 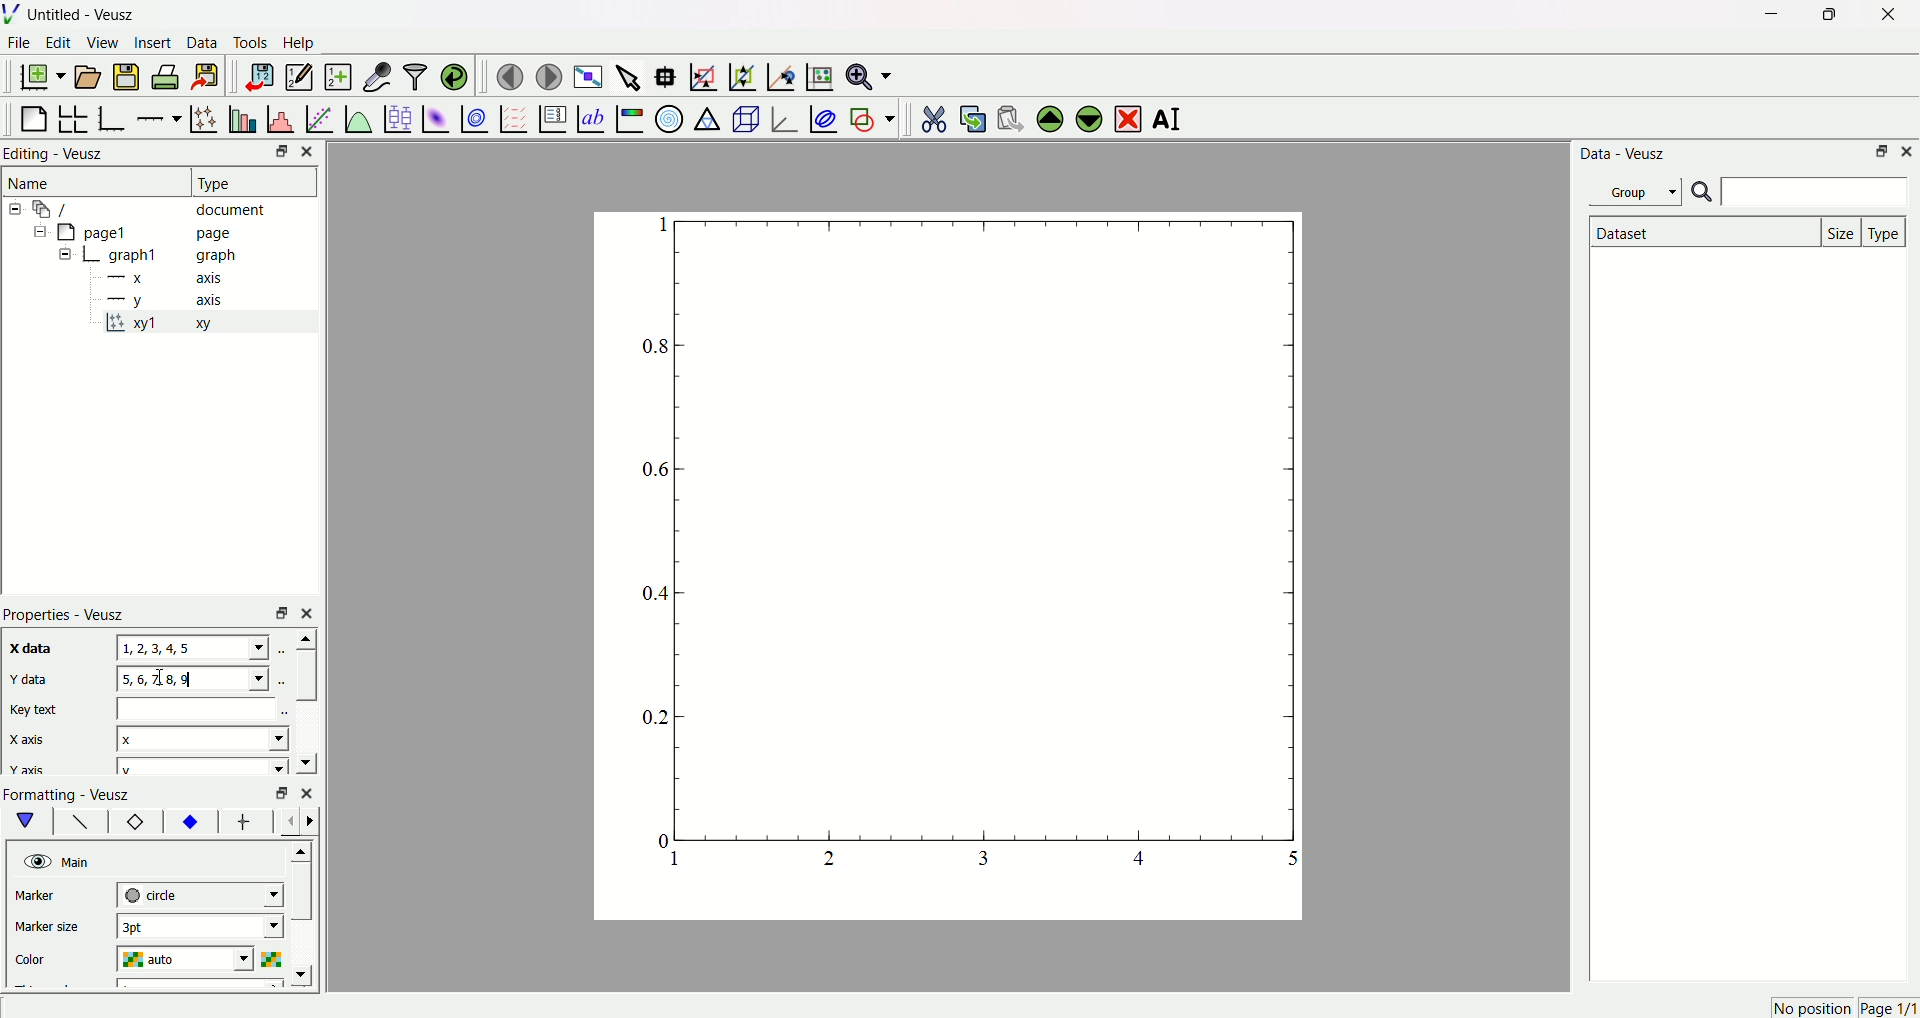 What do you see at coordinates (35, 114) in the screenshot?
I see `blank page` at bounding box center [35, 114].